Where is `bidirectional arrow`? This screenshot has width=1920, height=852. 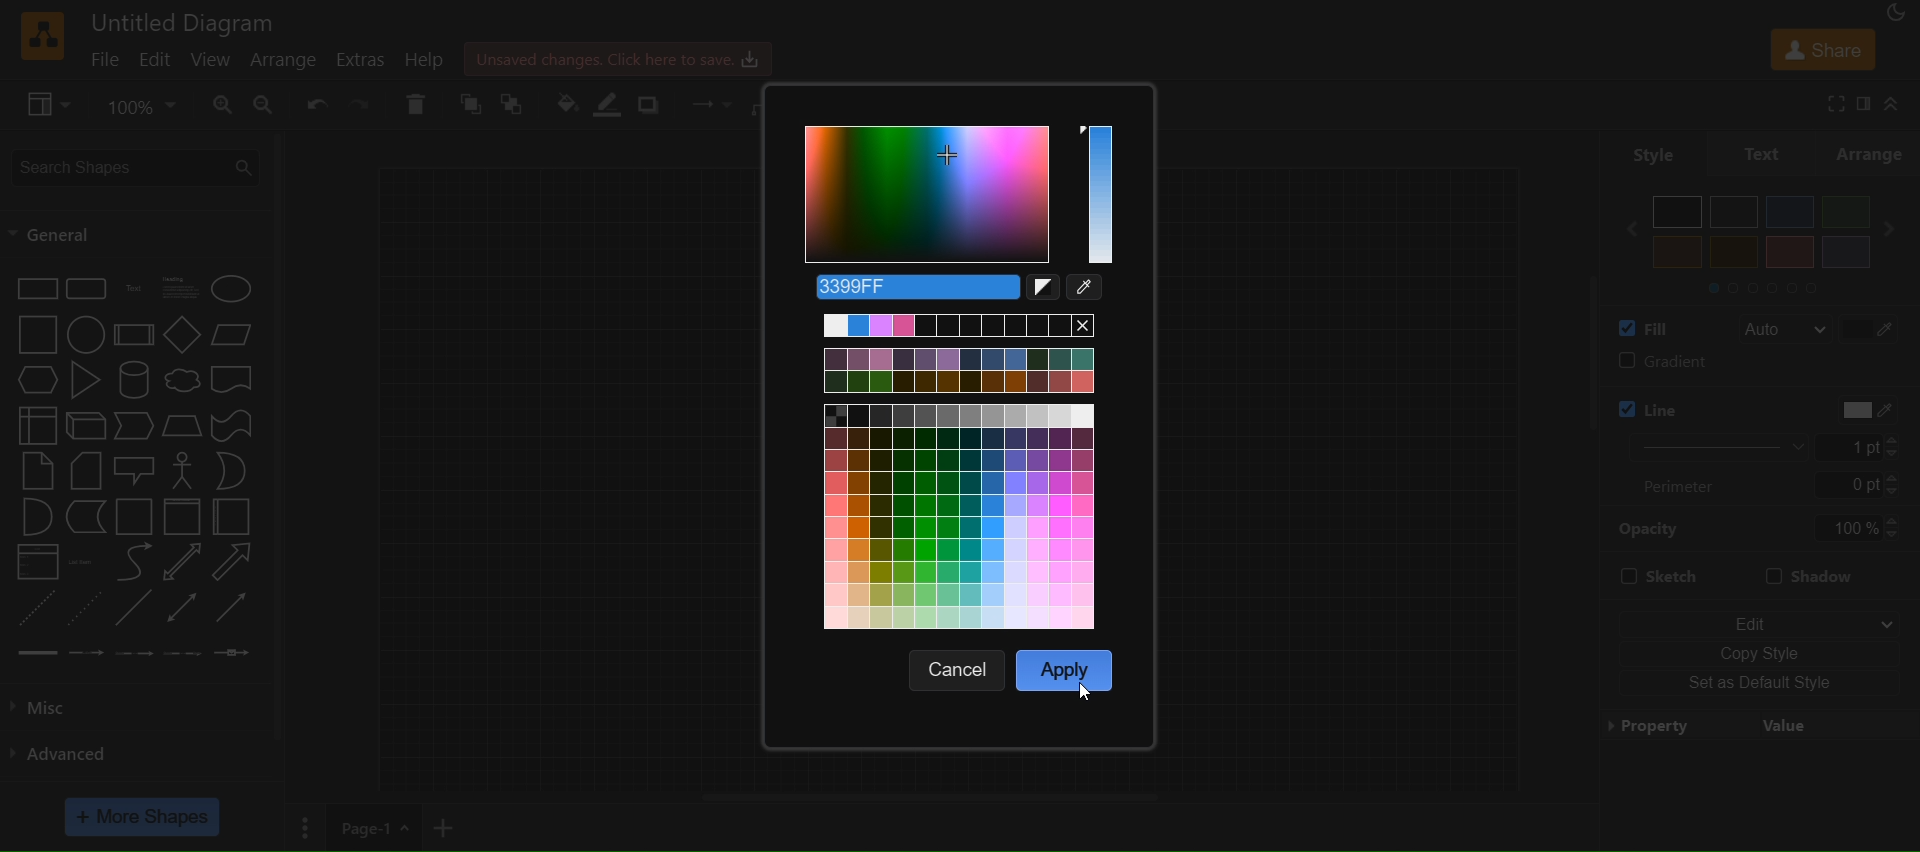 bidirectional arrow is located at coordinates (178, 563).